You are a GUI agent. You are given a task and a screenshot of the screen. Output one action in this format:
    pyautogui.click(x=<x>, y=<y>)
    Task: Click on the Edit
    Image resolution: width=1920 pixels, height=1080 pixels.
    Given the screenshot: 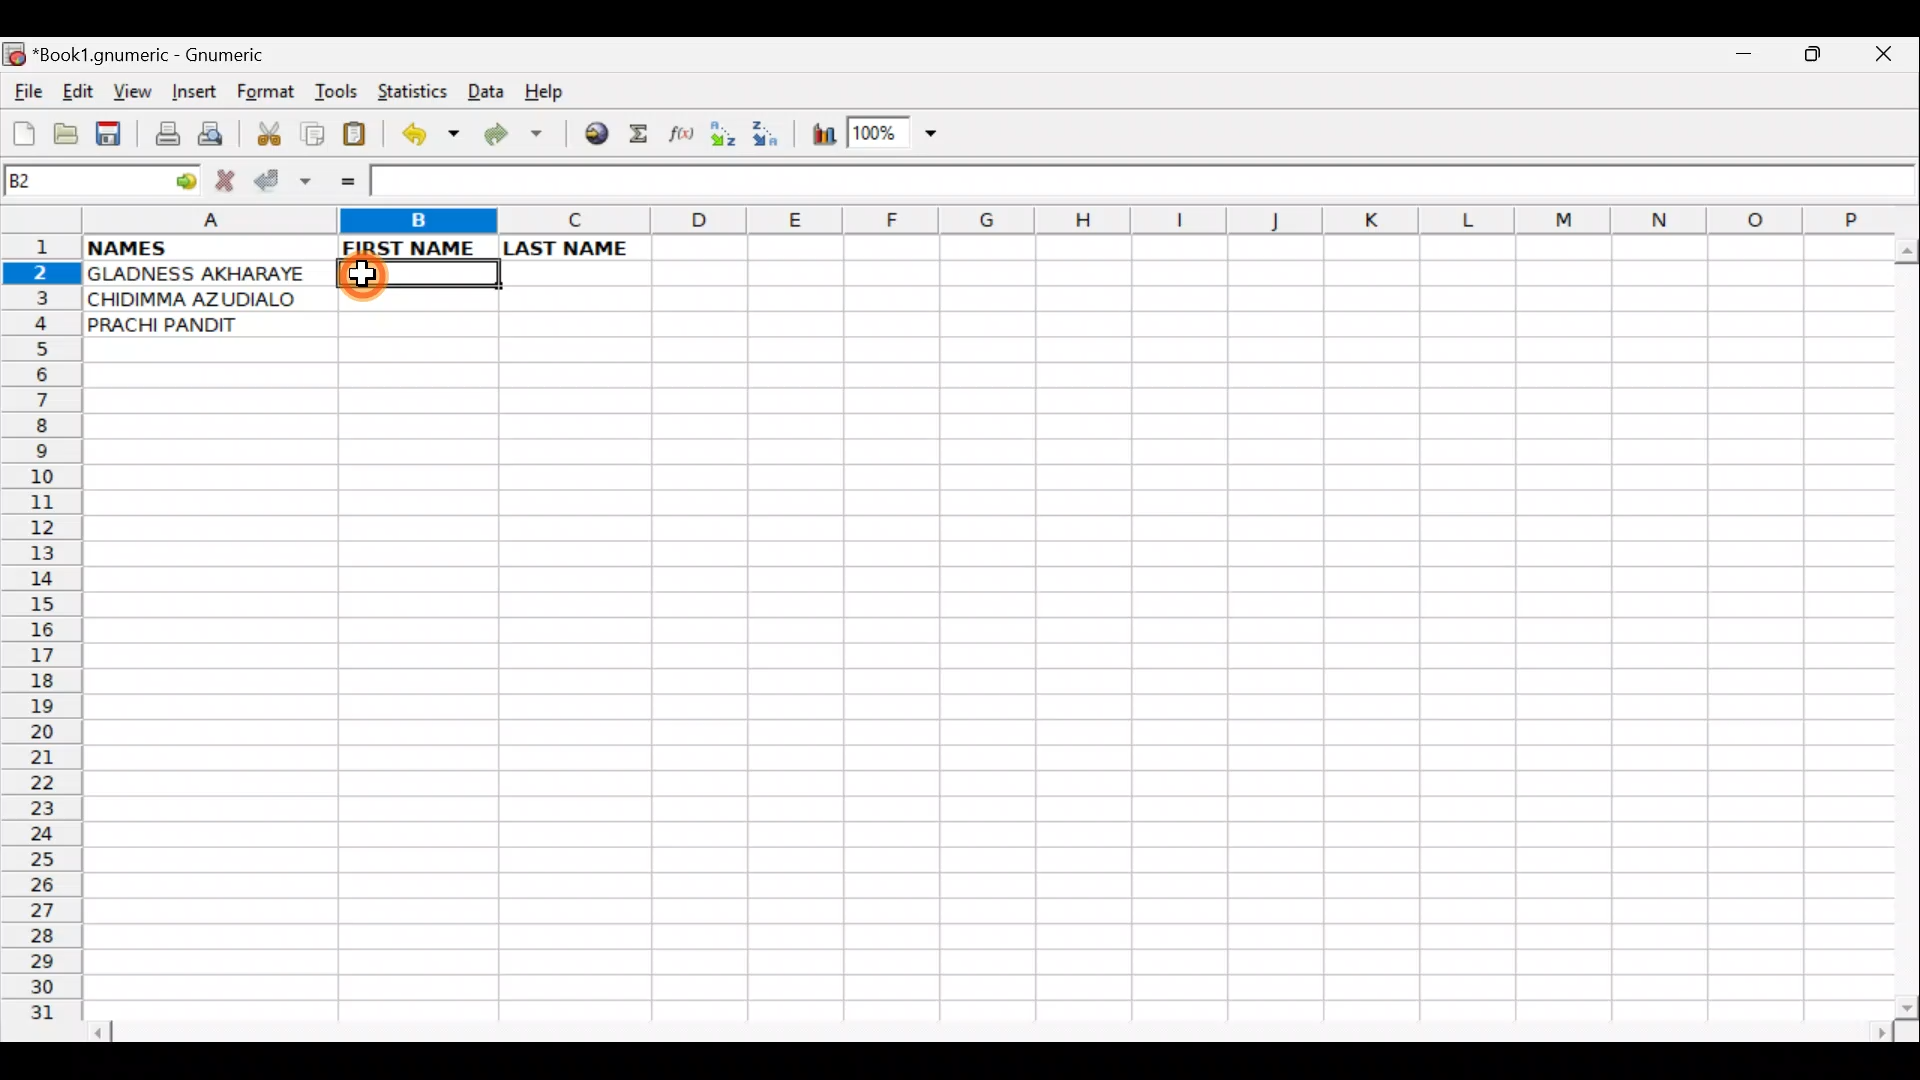 What is the action you would take?
    pyautogui.click(x=77, y=91)
    